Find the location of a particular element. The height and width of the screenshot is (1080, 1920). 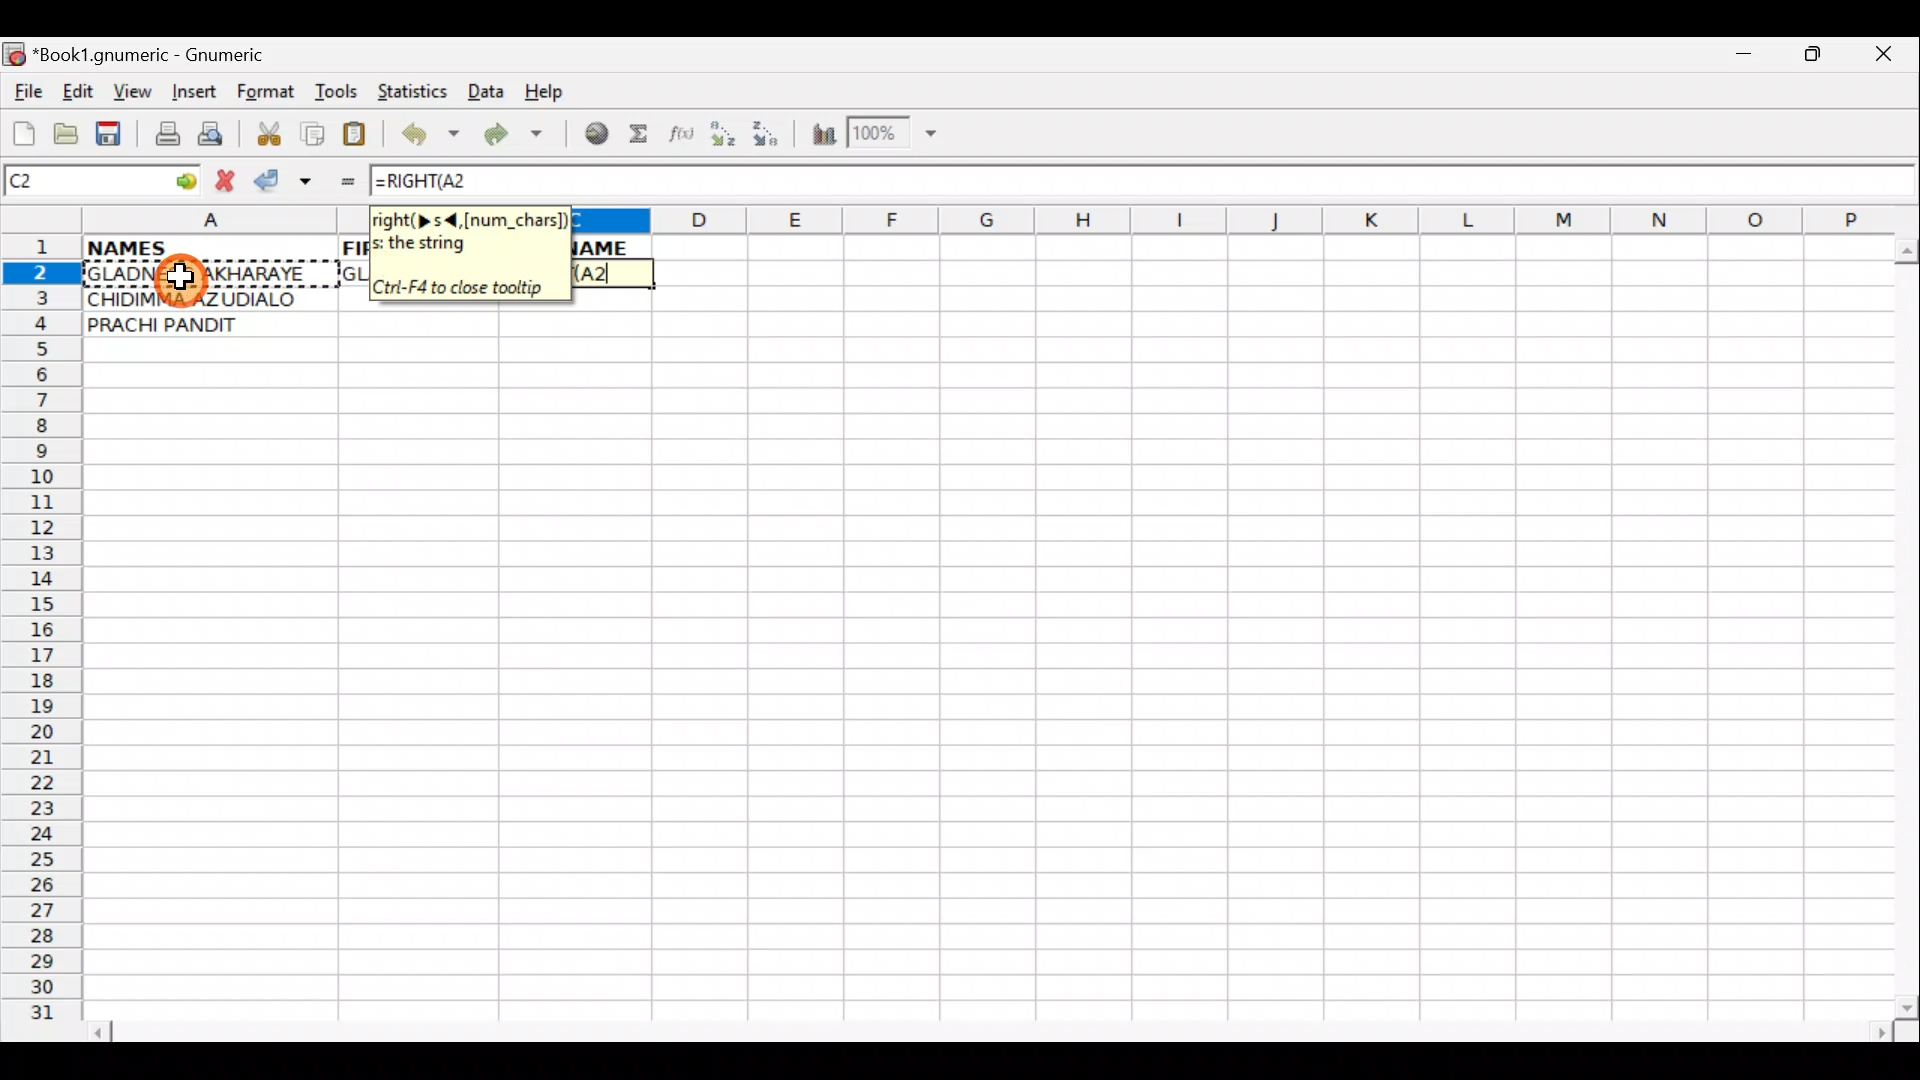

Insert is located at coordinates (193, 92).